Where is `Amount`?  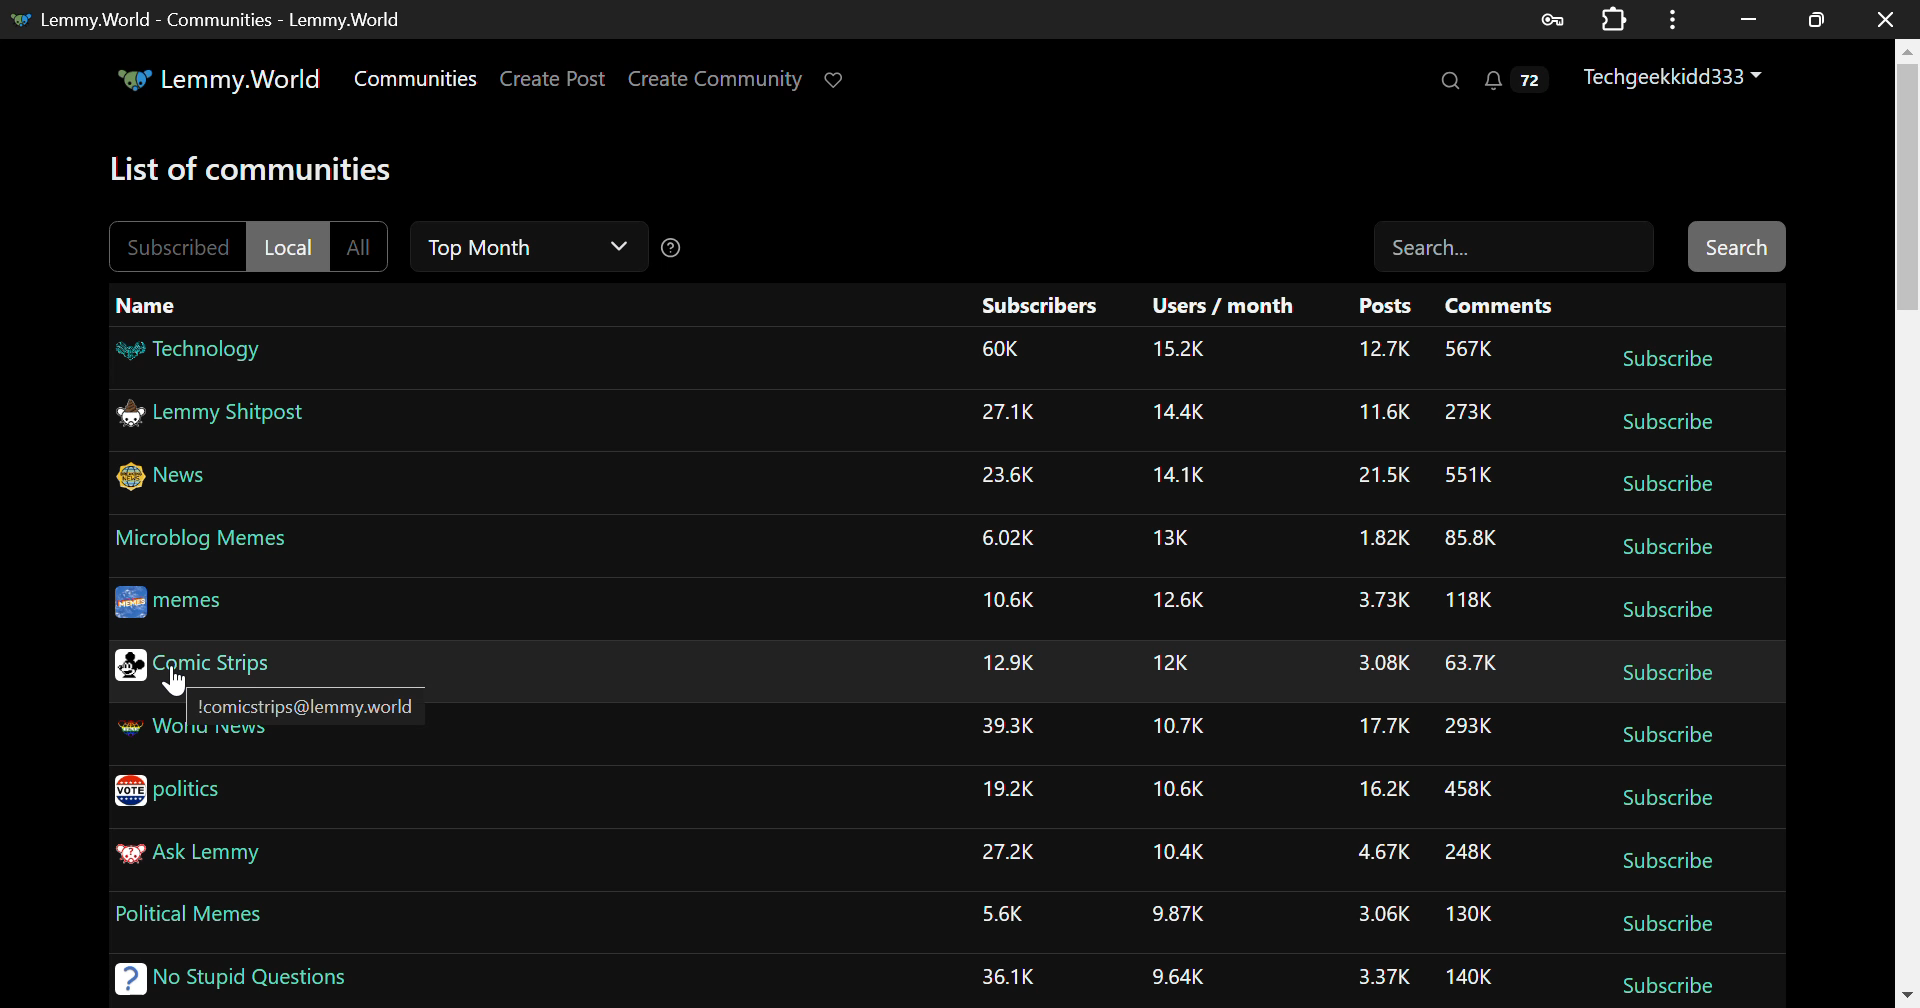
Amount is located at coordinates (1177, 418).